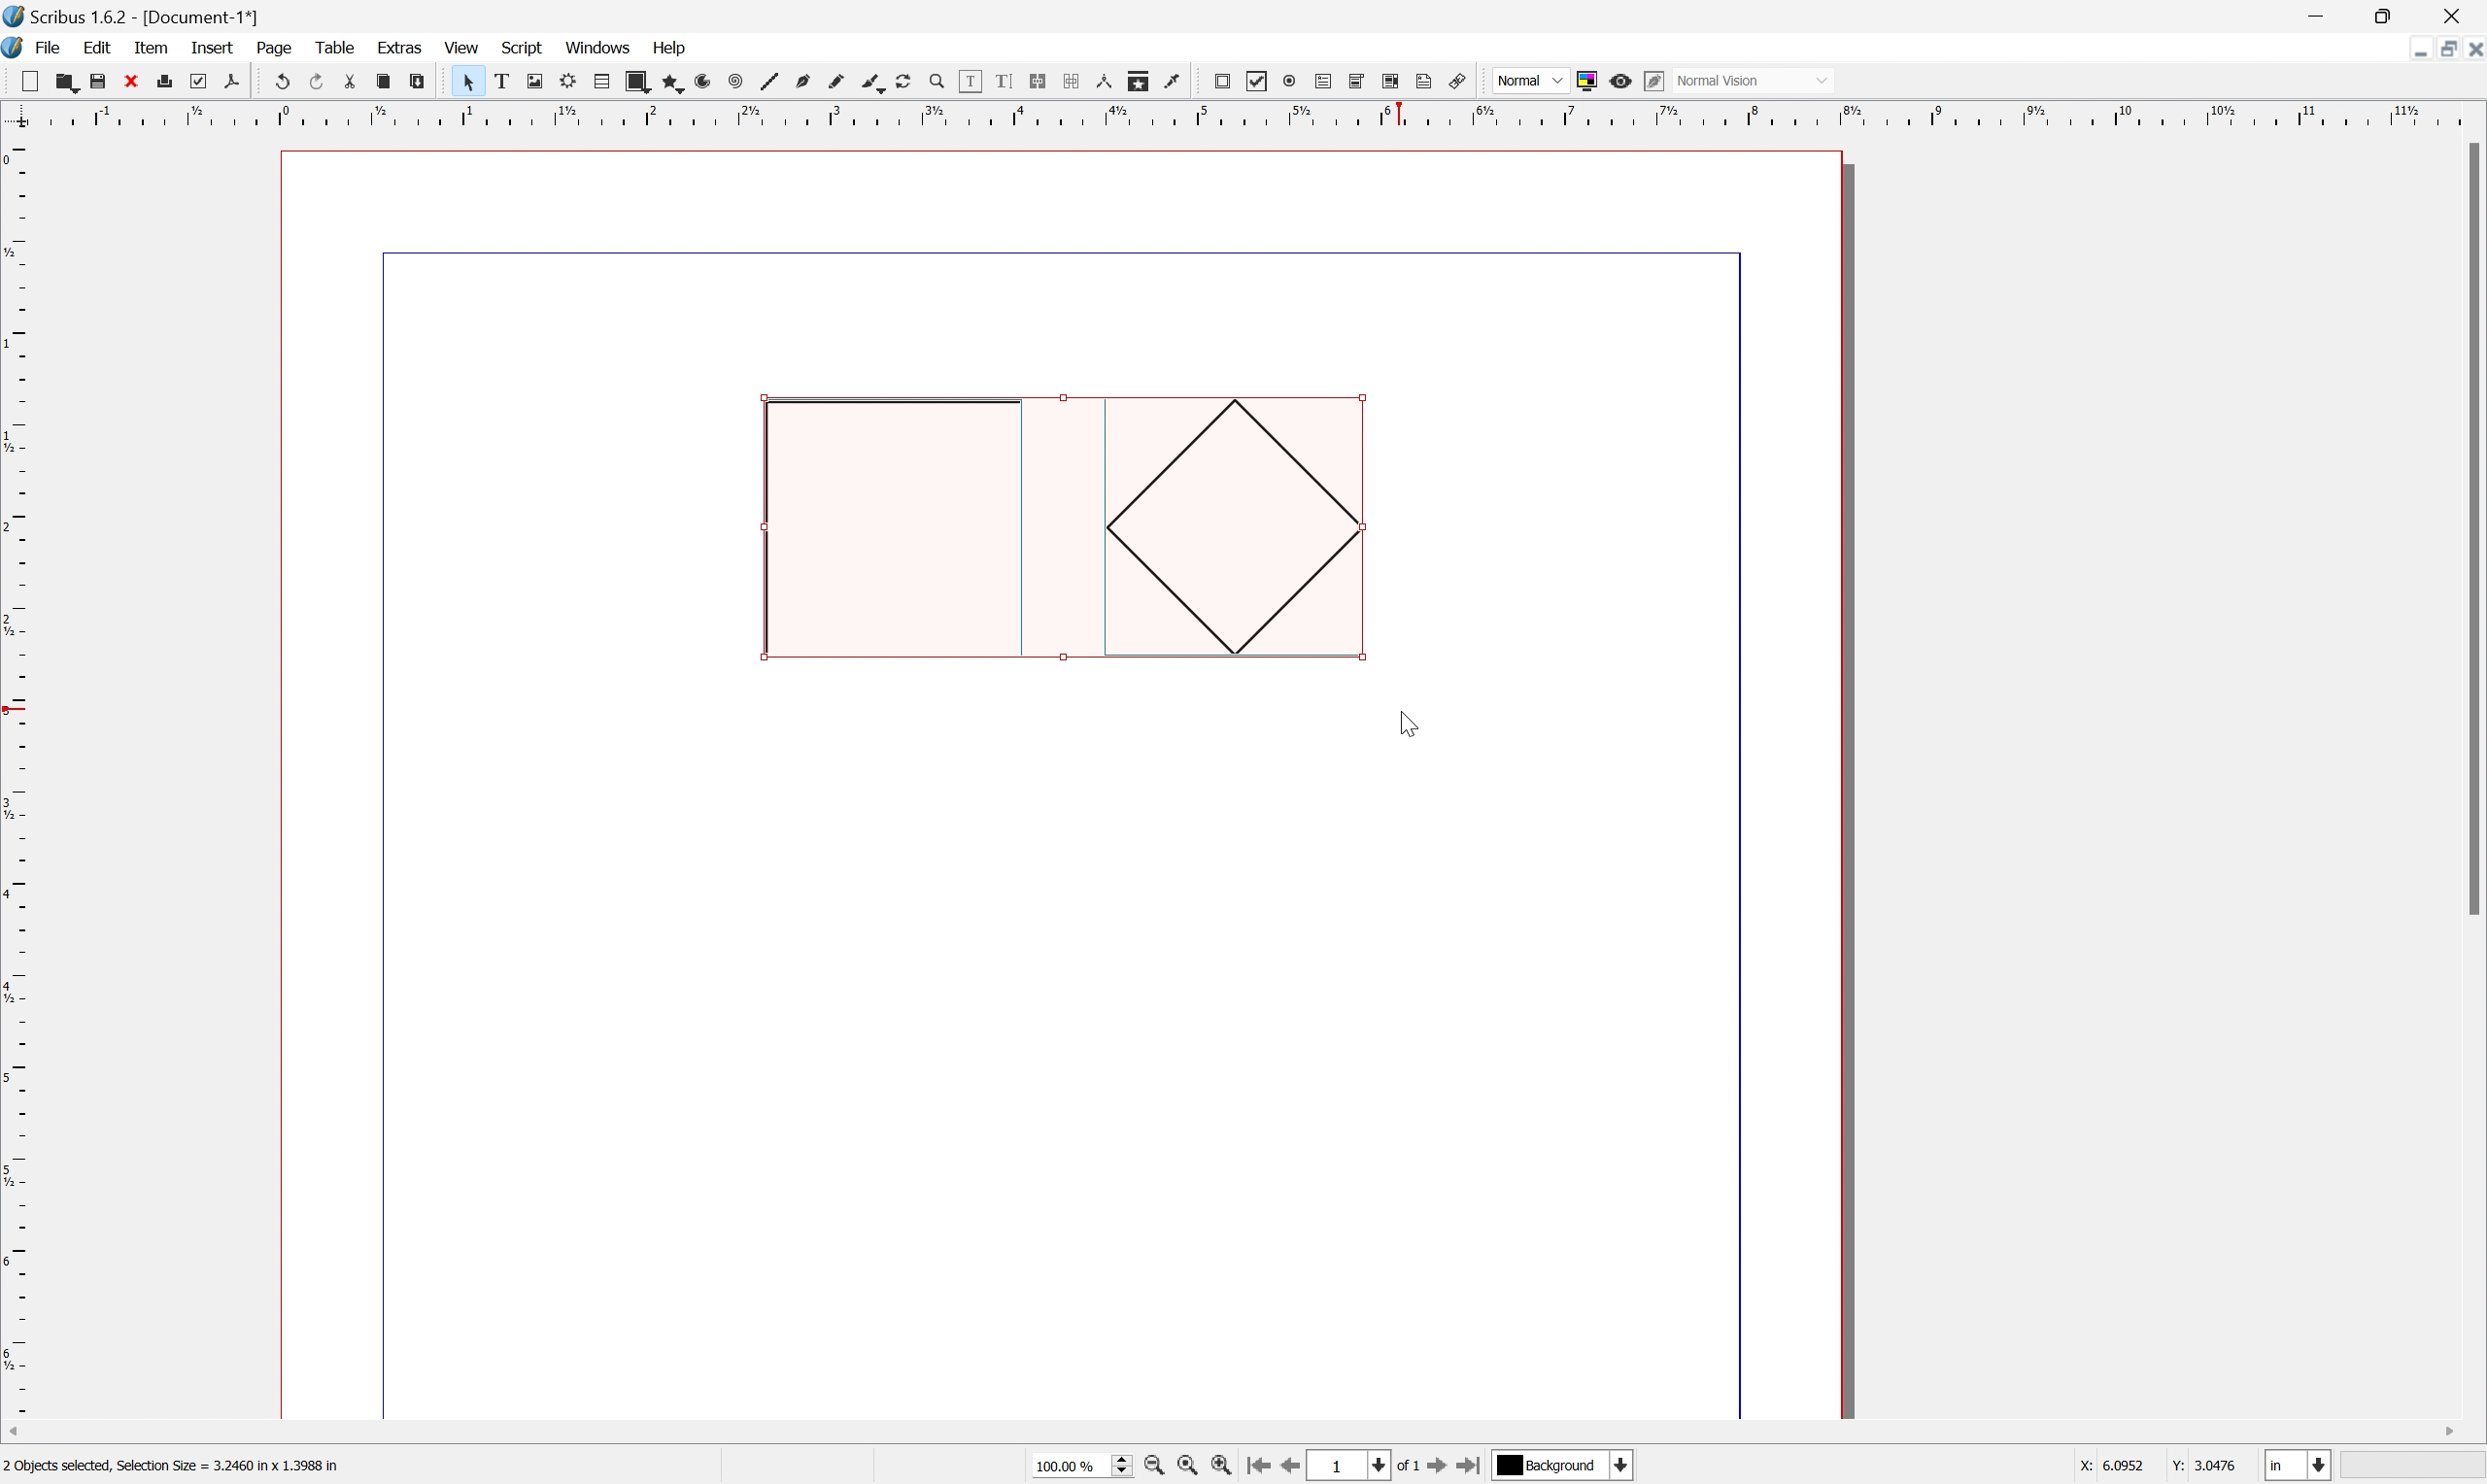 The width and height of the screenshot is (2487, 1484). What do you see at coordinates (2471, 529) in the screenshot?
I see `Scroll Bar` at bounding box center [2471, 529].